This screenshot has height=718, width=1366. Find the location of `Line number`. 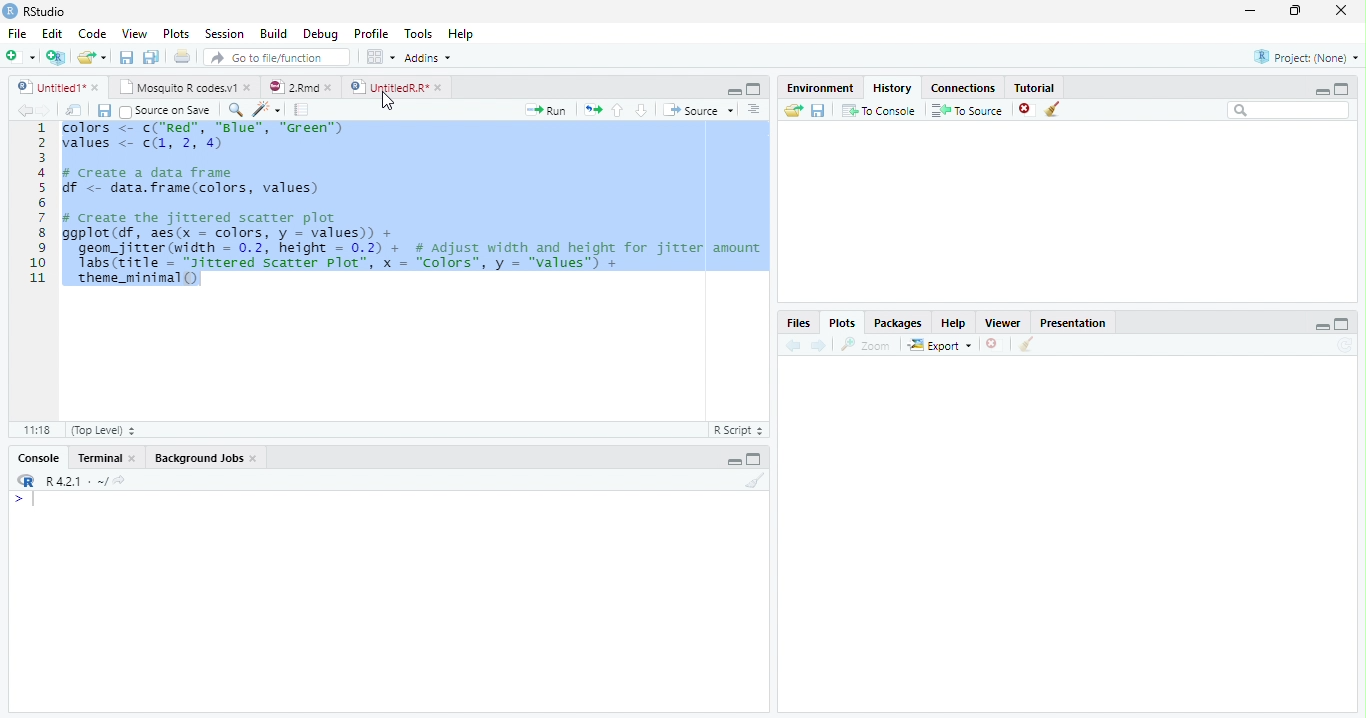

Line number is located at coordinates (38, 204).